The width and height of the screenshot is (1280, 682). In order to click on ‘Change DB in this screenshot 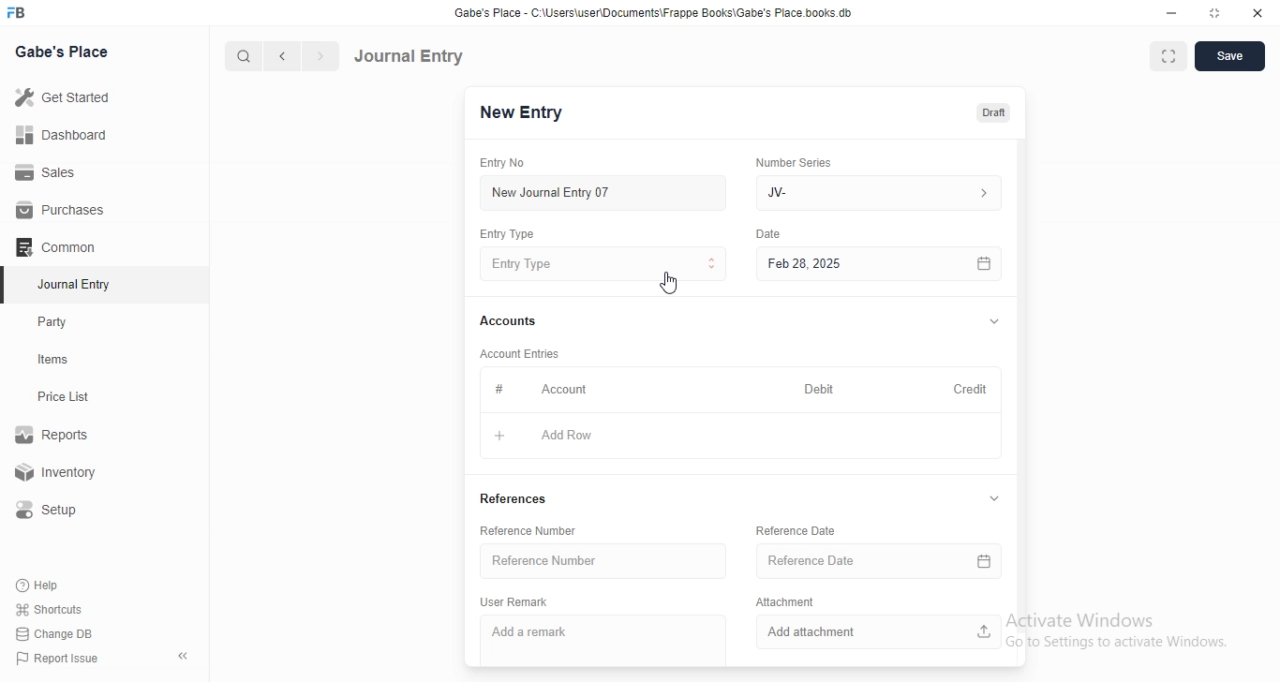, I will do `click(55, 634)`.